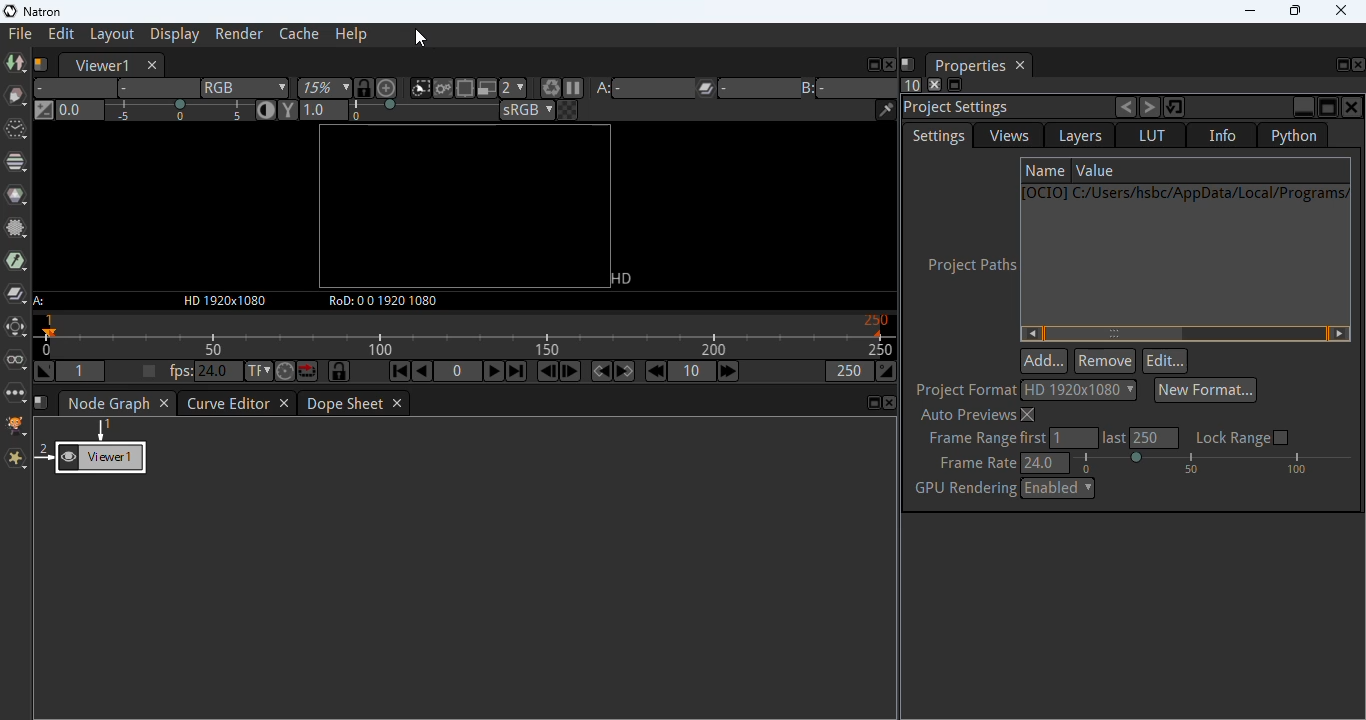 This screenshot has height=720, width=1366. Describe the element at coordinates (178, 371) in the screenshot. I see `fps` at that location.